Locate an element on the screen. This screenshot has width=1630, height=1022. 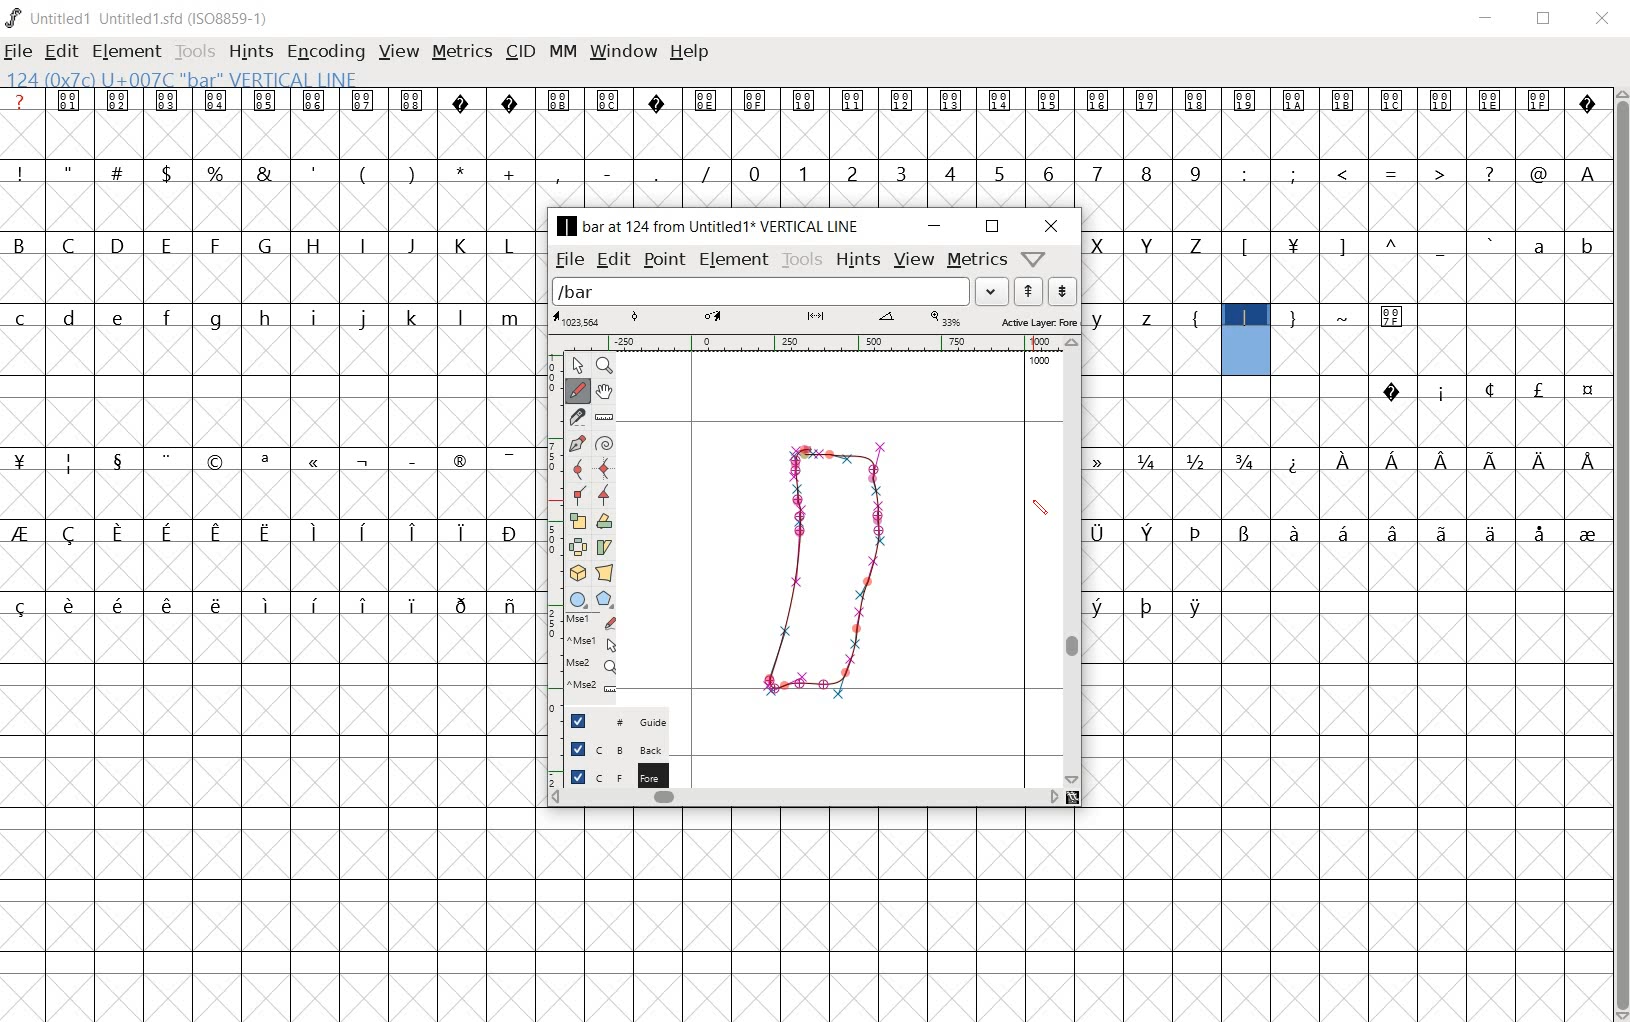
special letters is located at coordinates (1148, 605).